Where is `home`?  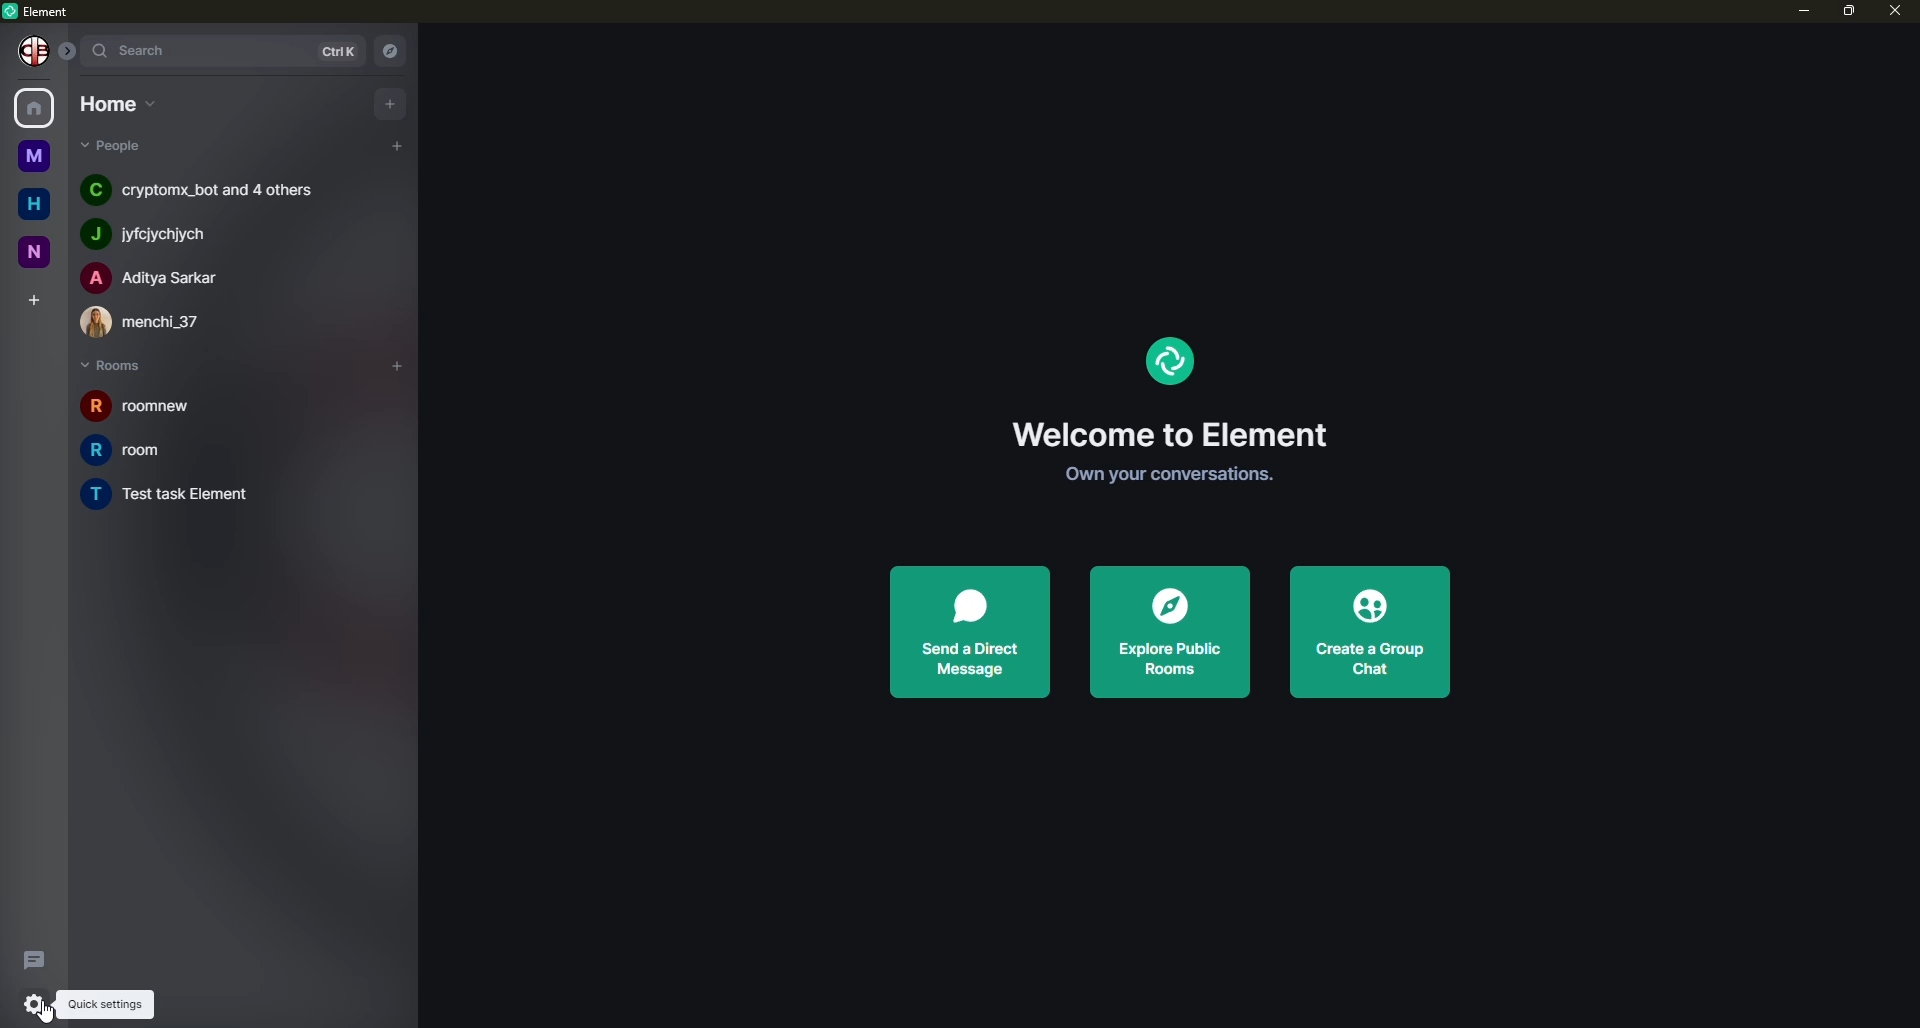 home is located at coordinates (30, 200).